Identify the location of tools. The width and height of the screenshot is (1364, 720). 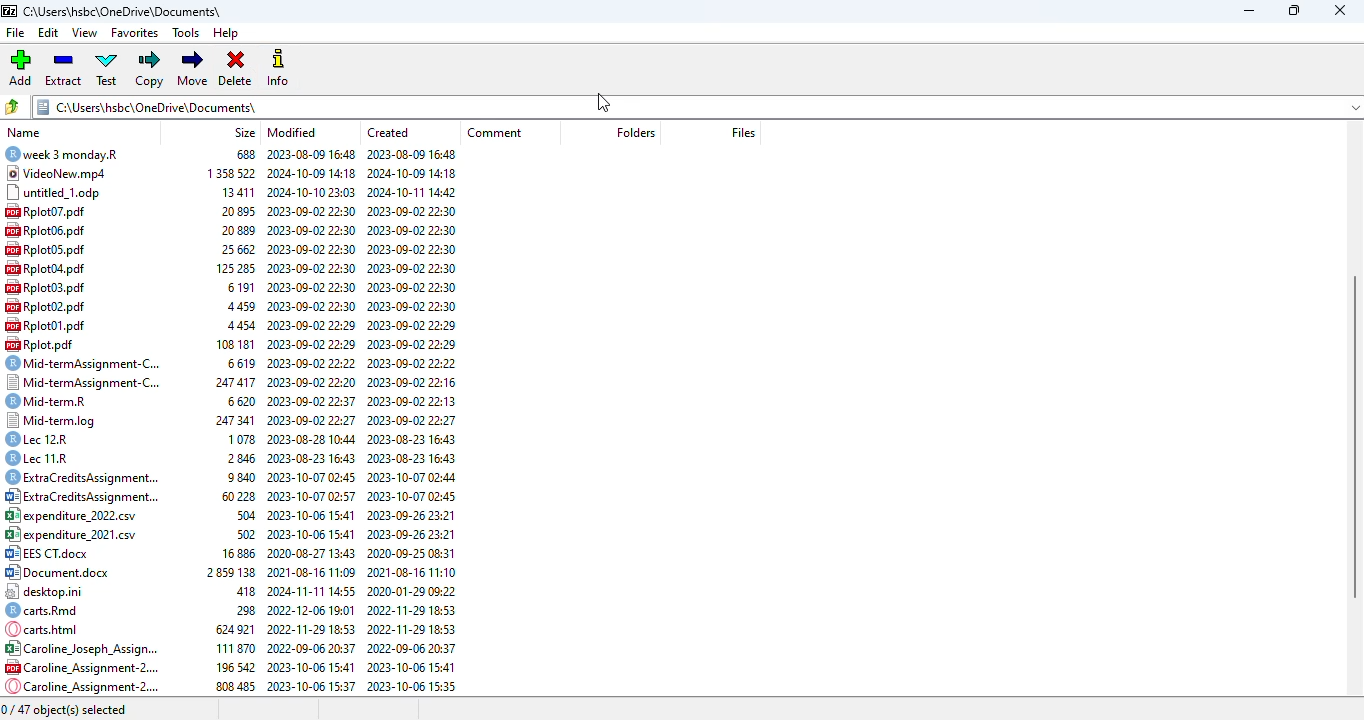
(185, 33).